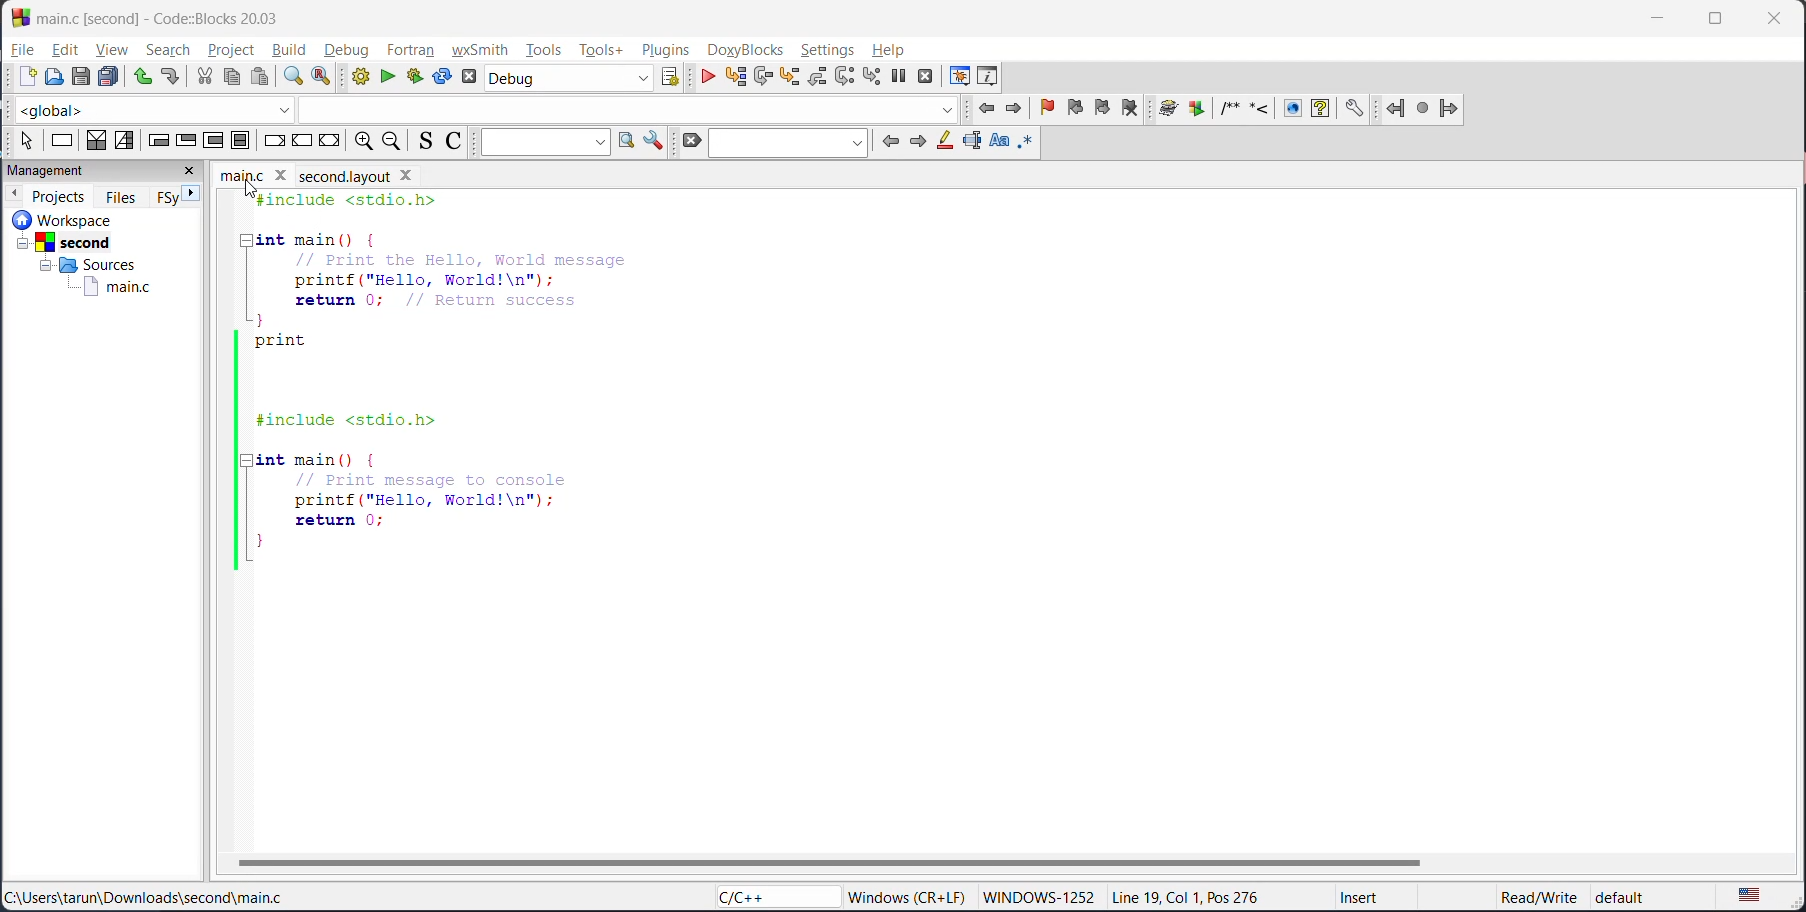 The width and height of the screenshot is (1806, 912). Describe the element at coordinates (897, 50) in the screenshot. I see `help` at that location.